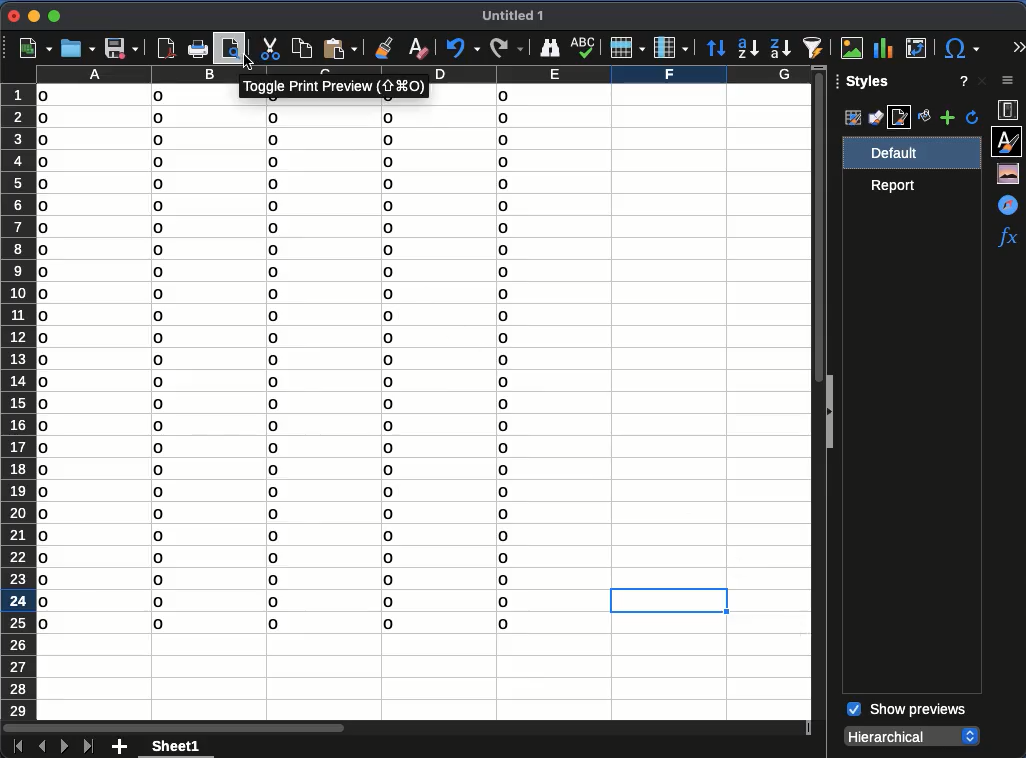  What do you see at coordinates (1011, 174) in the screenshot?
I see `gallery` at bounding box center [1011, 174].